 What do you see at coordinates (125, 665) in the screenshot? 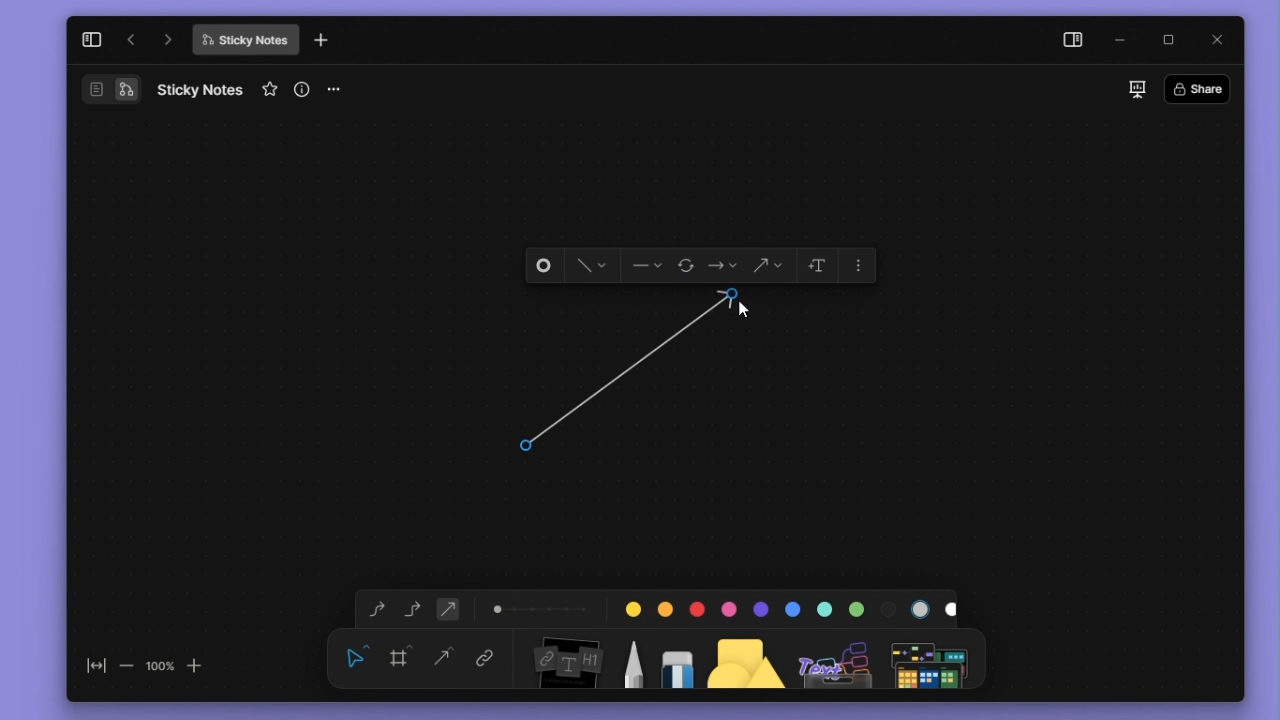
I see `zoom out` at bounding box center [125, 665].